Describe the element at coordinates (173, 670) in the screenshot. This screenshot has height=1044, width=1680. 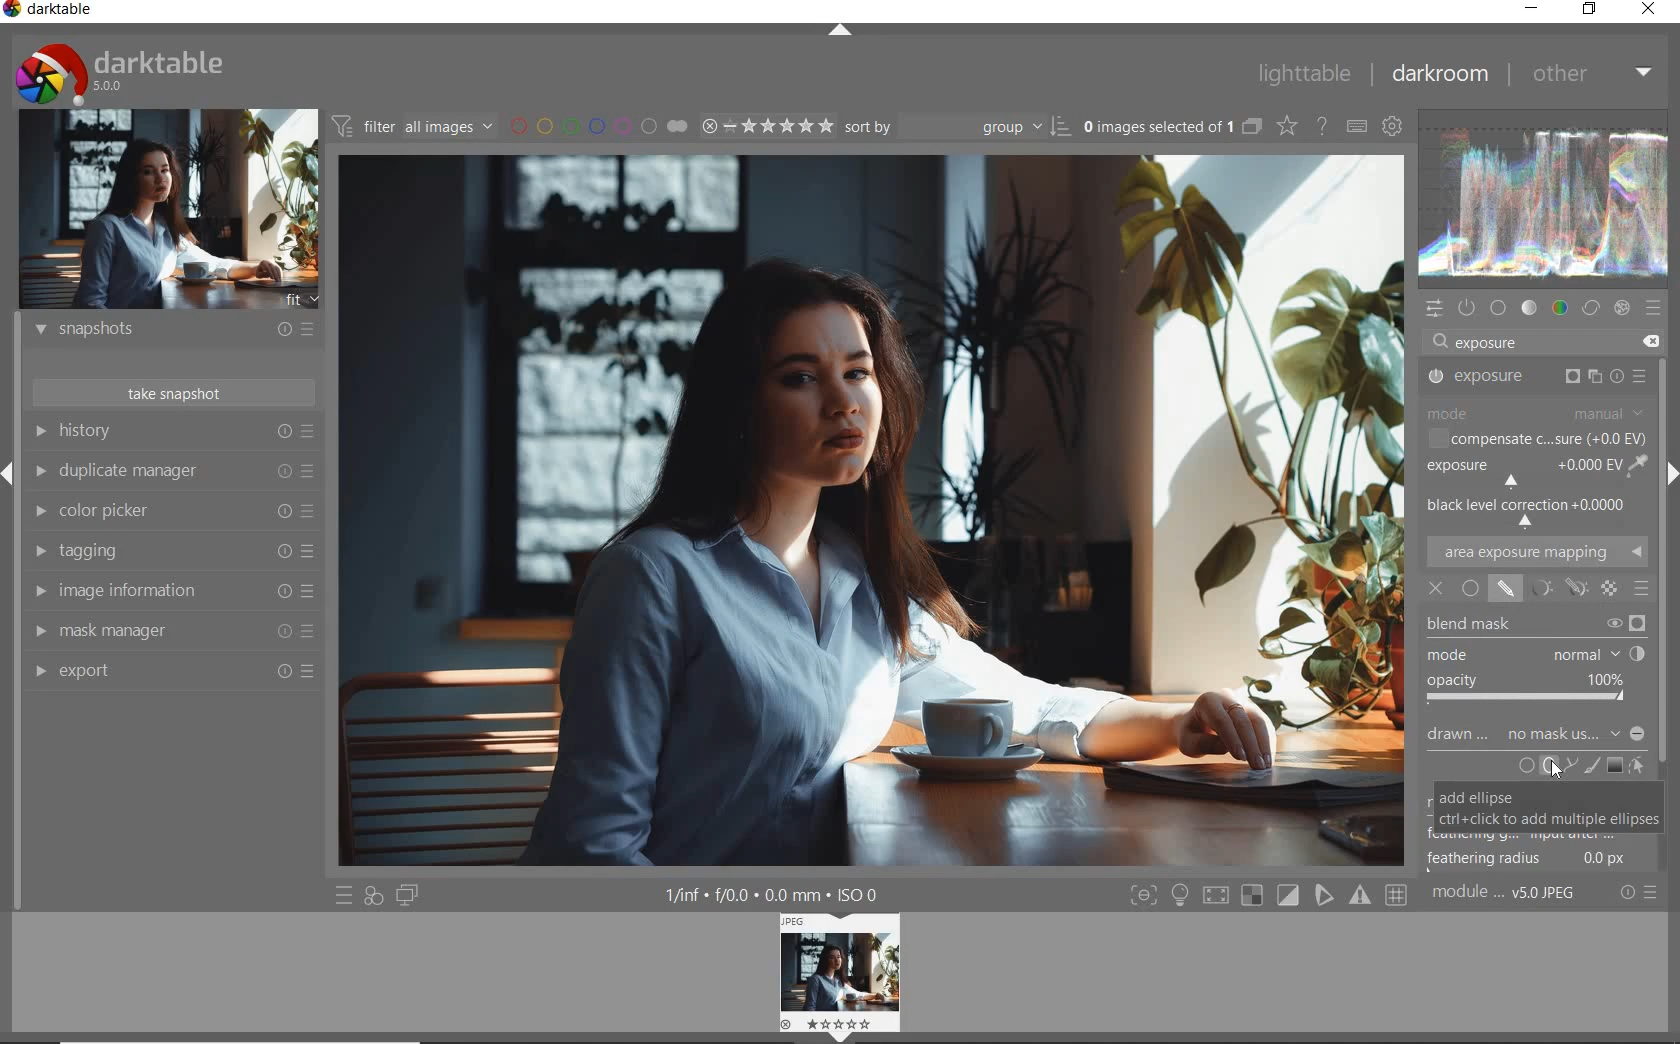
I see `export` at that location.